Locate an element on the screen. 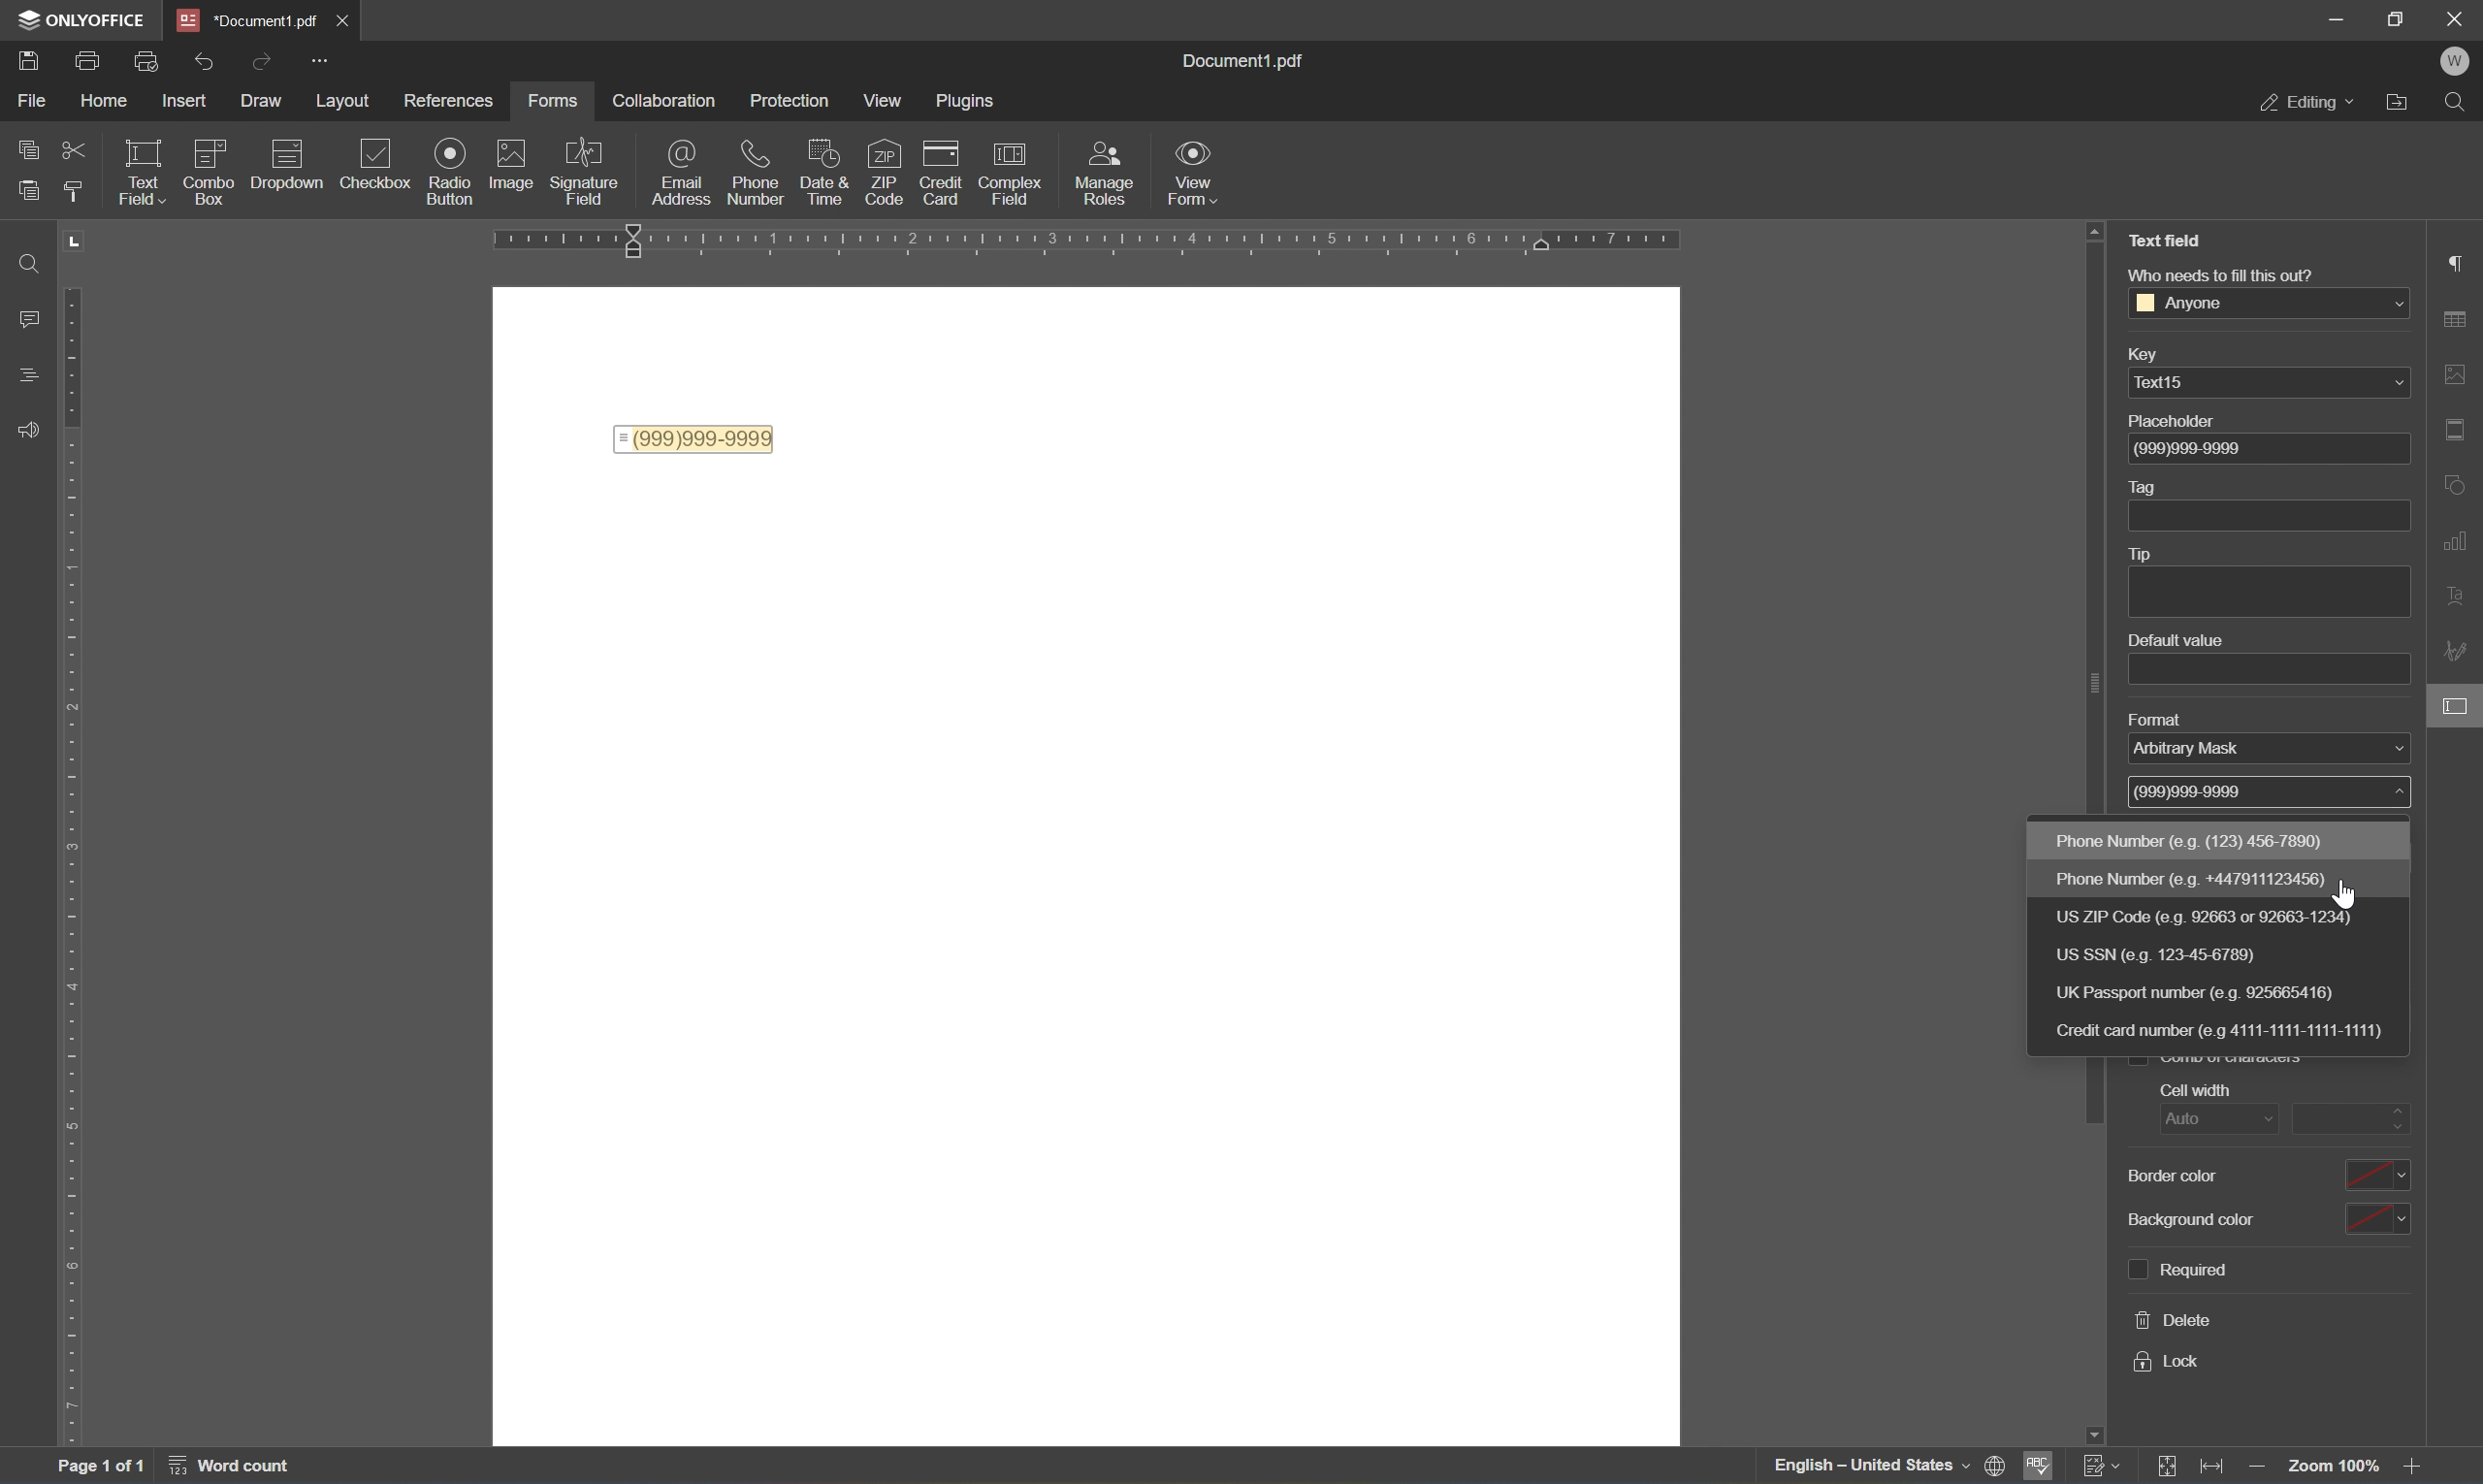 Image resolution: width=2483 pixels, height=1484 pixels. open file location is located at coordinates (2407, 99).